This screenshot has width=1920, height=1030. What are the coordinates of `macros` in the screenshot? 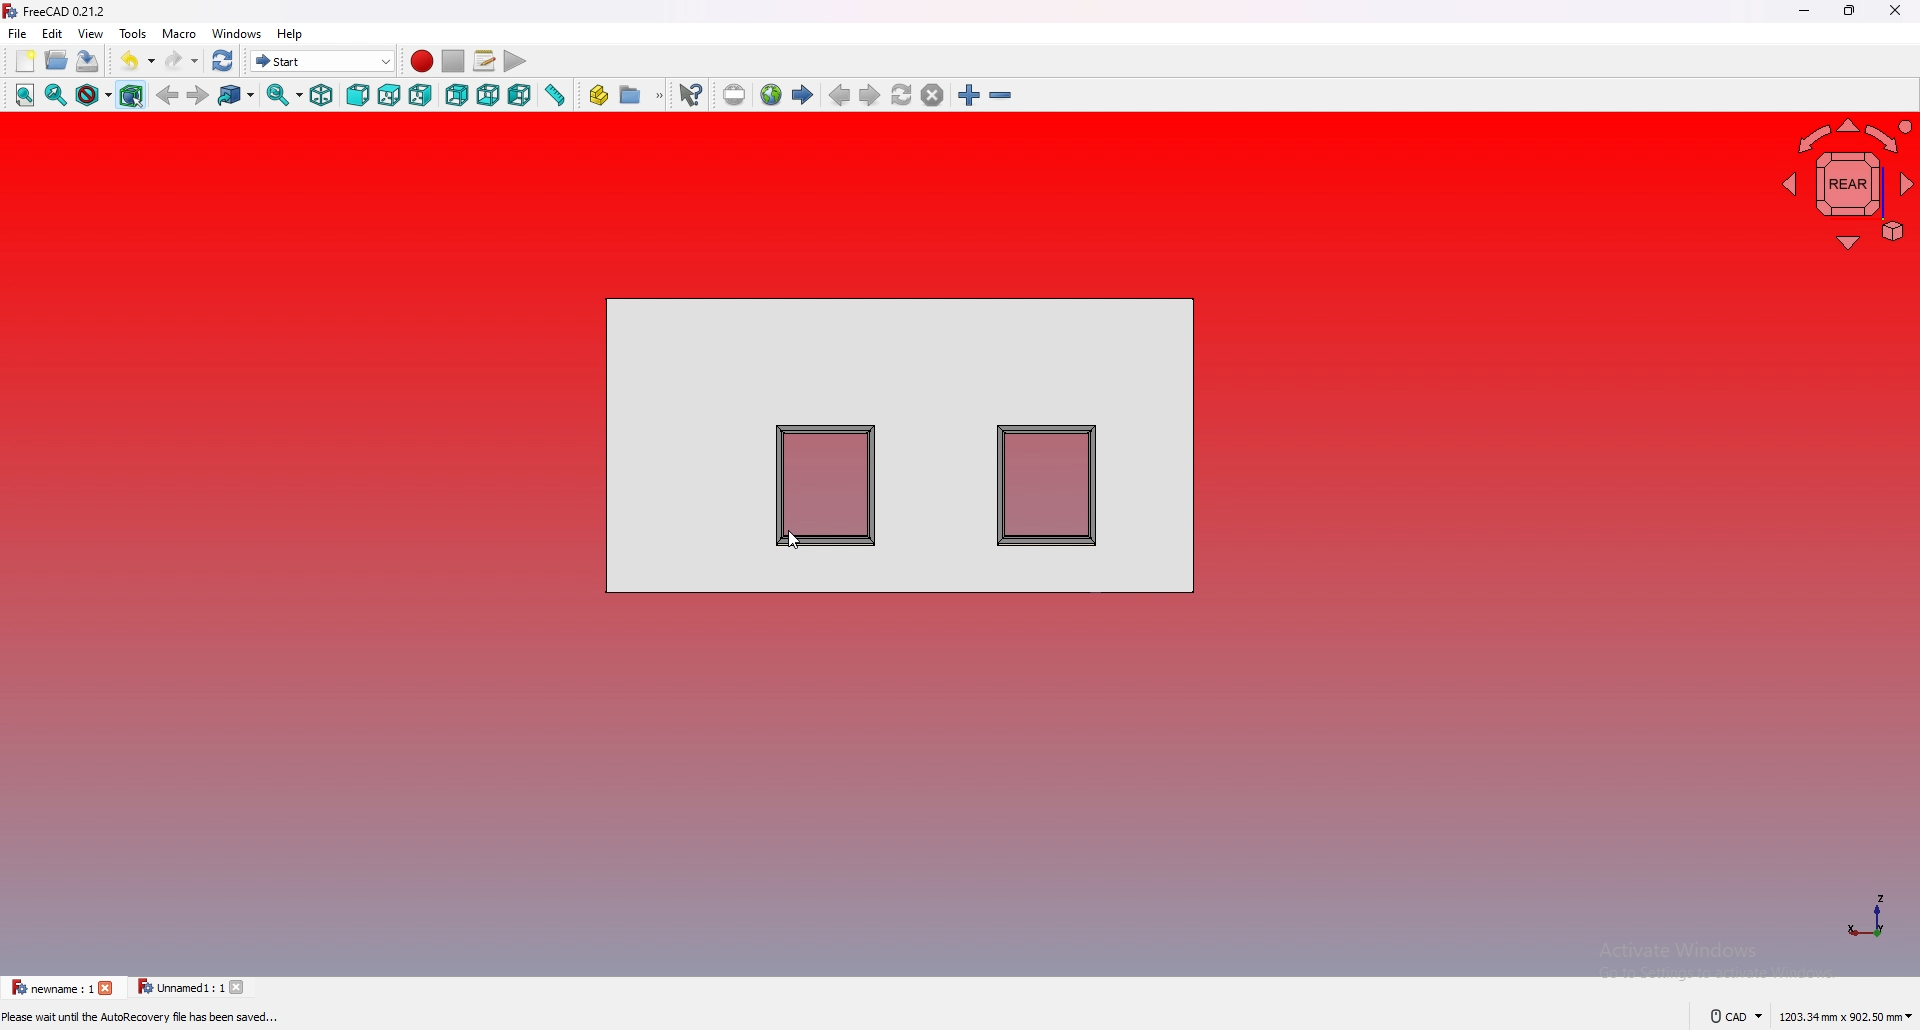 It's located at (484, 60).